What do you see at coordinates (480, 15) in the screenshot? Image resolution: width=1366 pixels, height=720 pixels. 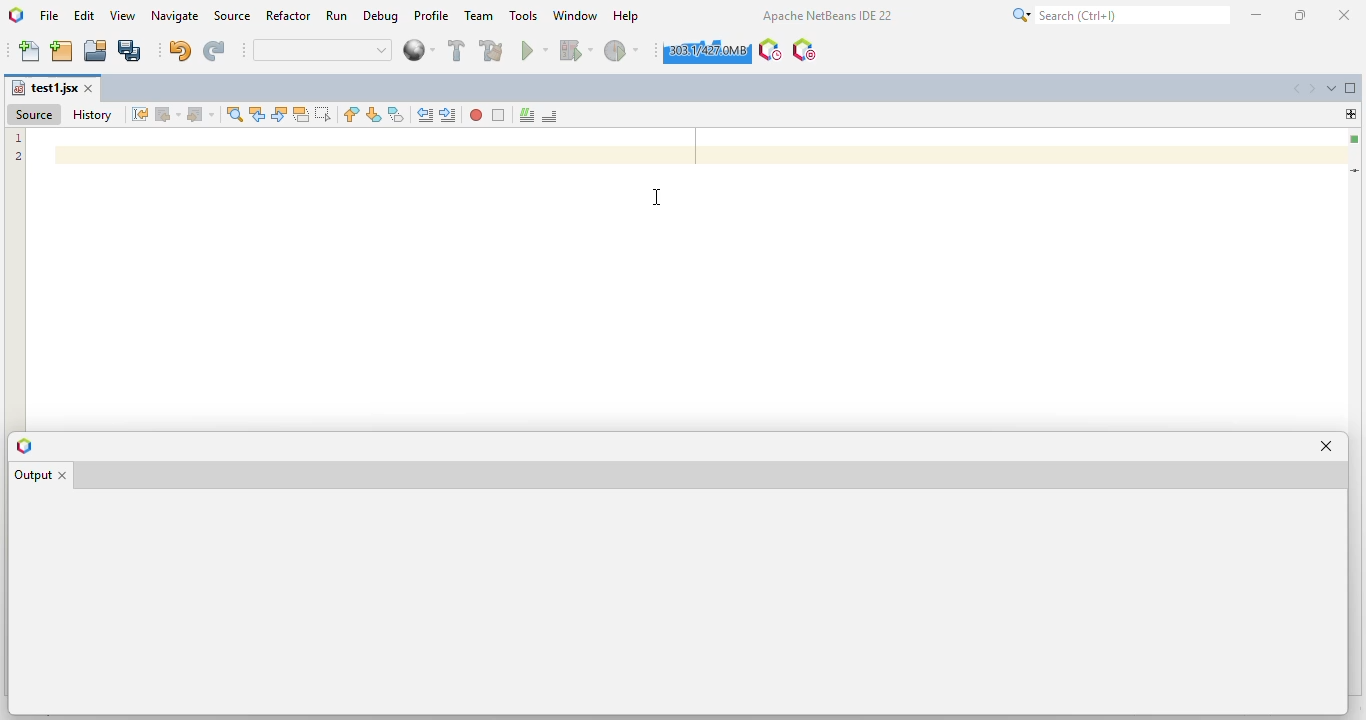 I see `team` at bounding box center [480, 15].